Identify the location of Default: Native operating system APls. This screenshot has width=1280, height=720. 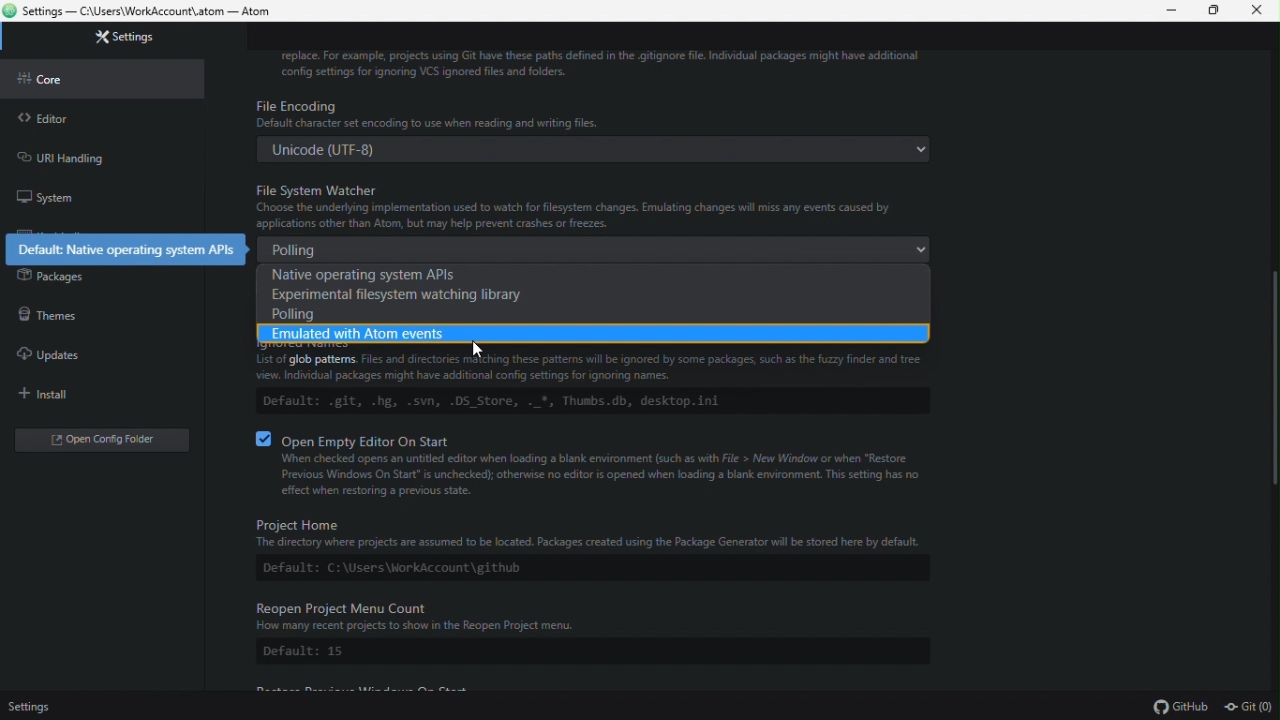
(132, 248).